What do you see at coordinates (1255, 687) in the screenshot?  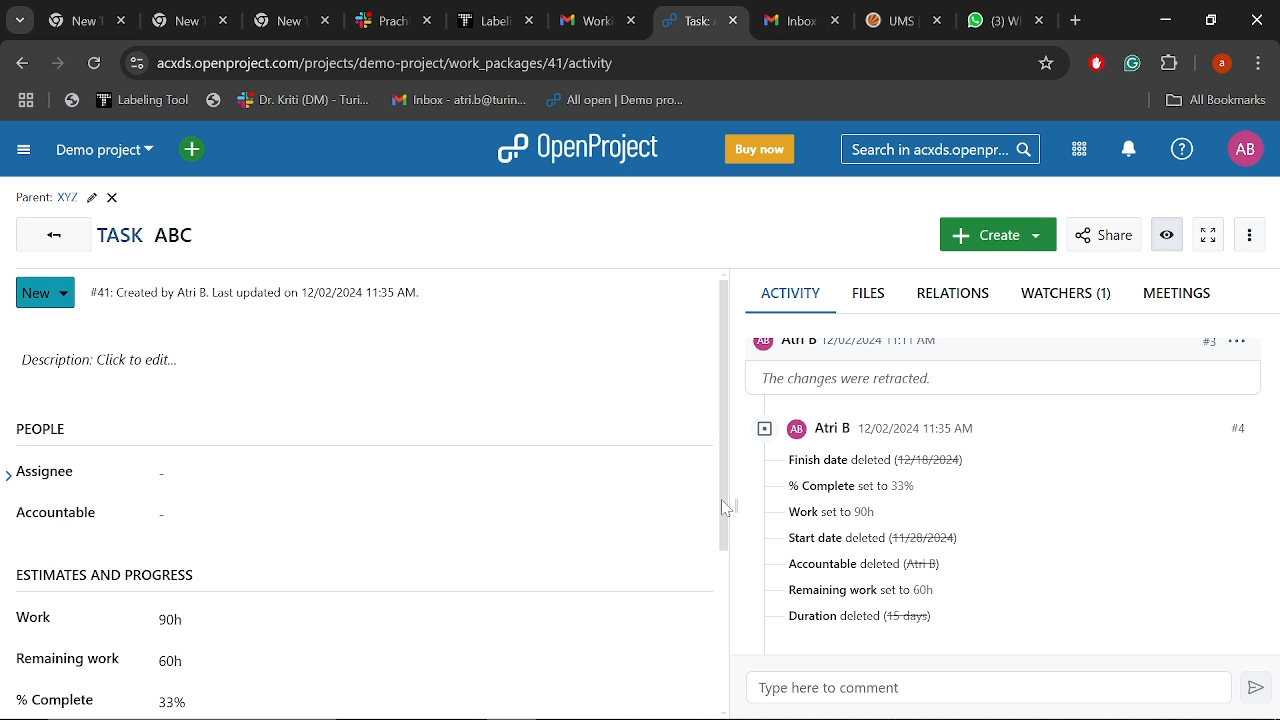 I see `Send` at bounding box center [1255, 687].